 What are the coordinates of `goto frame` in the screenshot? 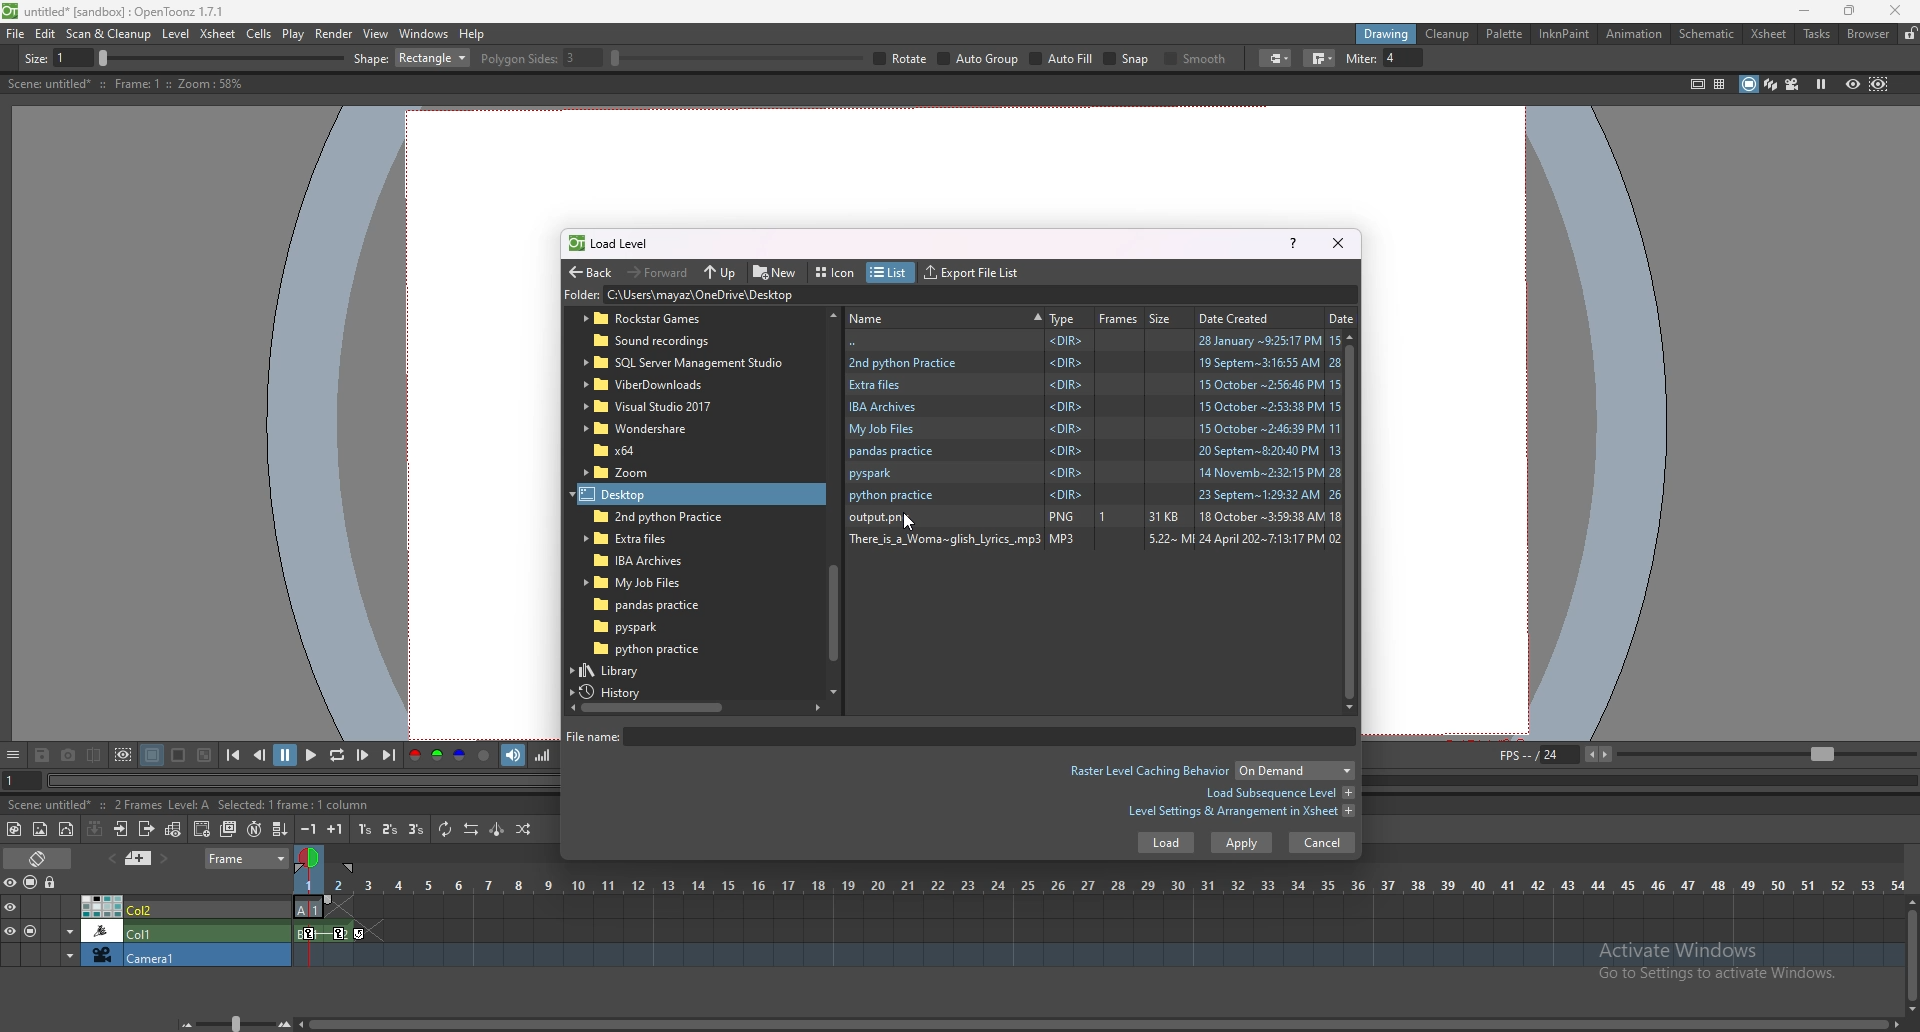 It's located at (22, 781).